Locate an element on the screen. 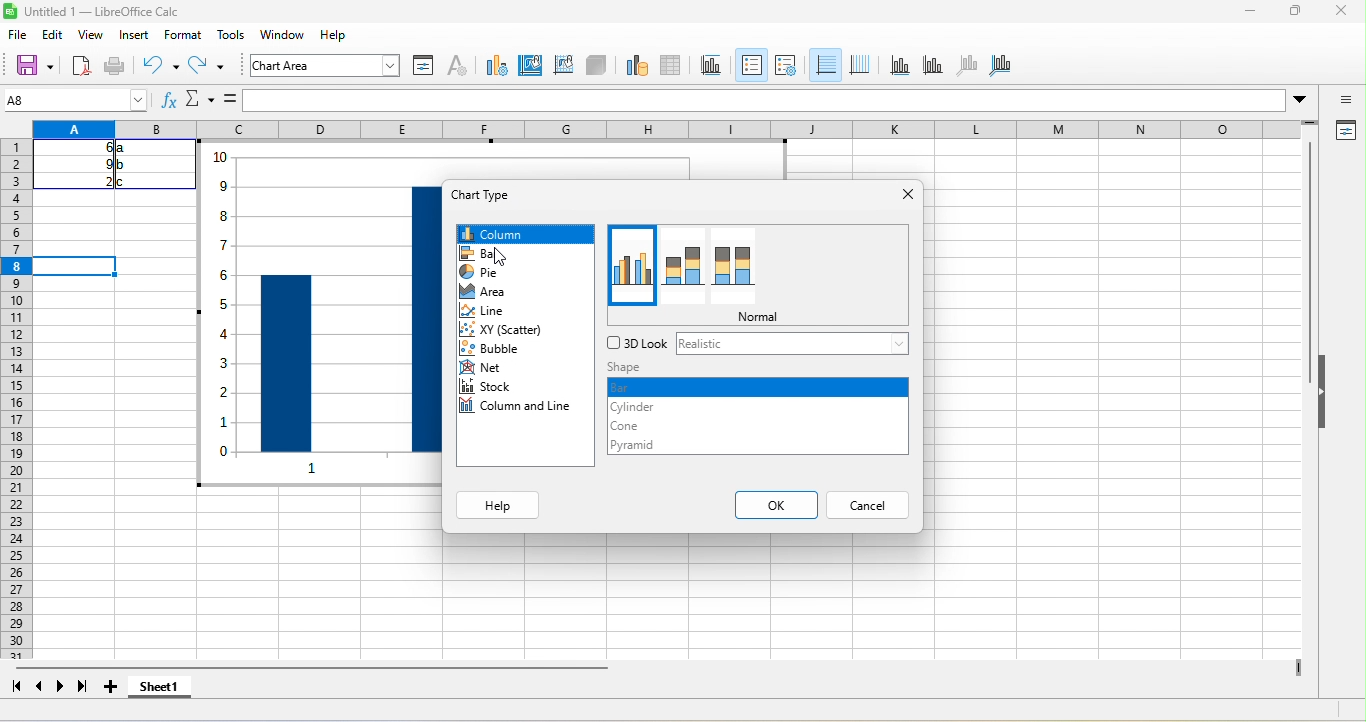  pyramid is located at coordinates (647, 446).